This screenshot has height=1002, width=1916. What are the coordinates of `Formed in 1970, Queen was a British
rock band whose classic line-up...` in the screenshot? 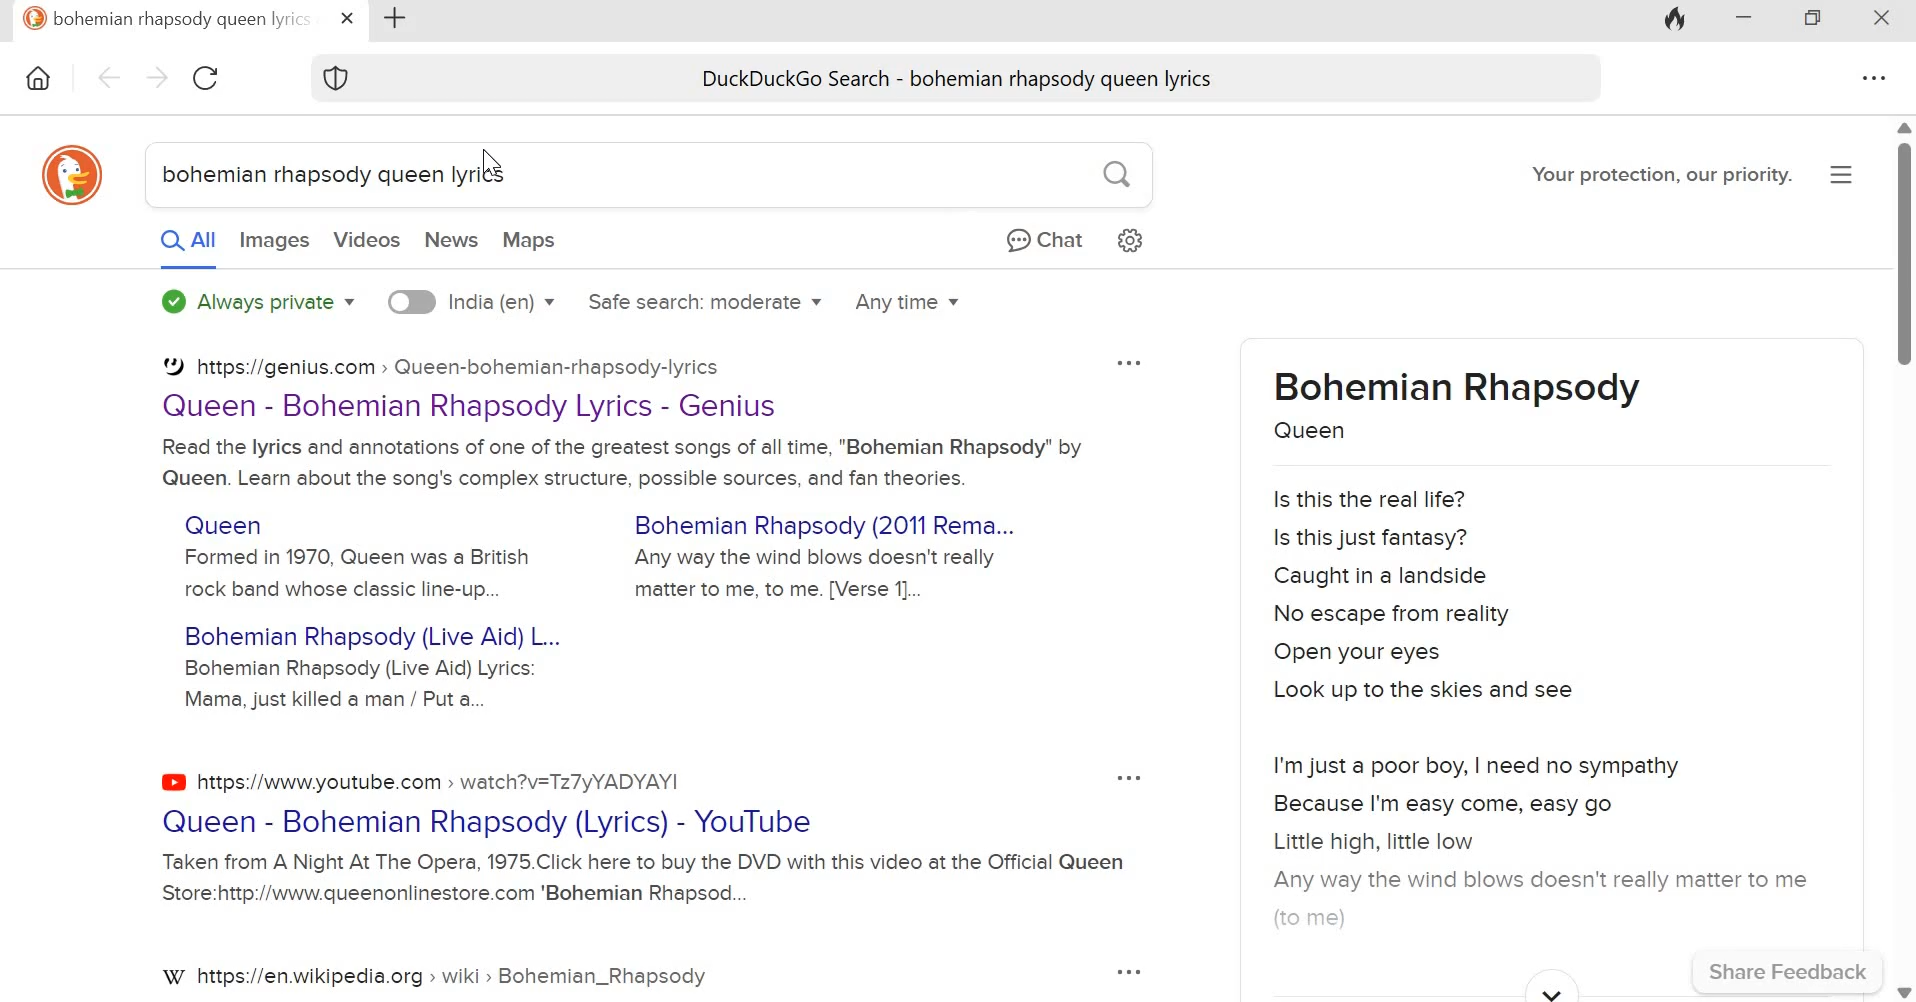 It's located at (364, 575).